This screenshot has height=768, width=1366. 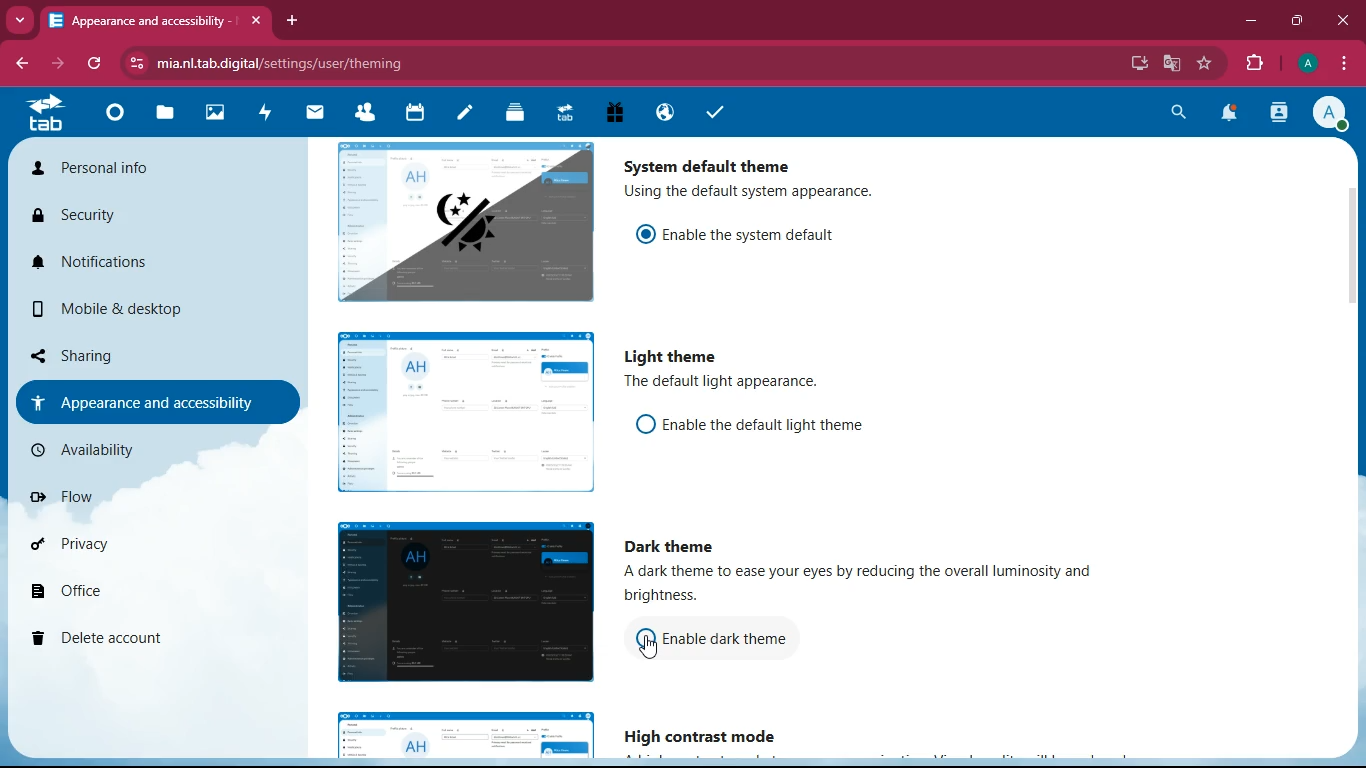 What do you see at coordinates (1174, 112) in the screenshot?
I see `search` at bounding box center [1174, 112].